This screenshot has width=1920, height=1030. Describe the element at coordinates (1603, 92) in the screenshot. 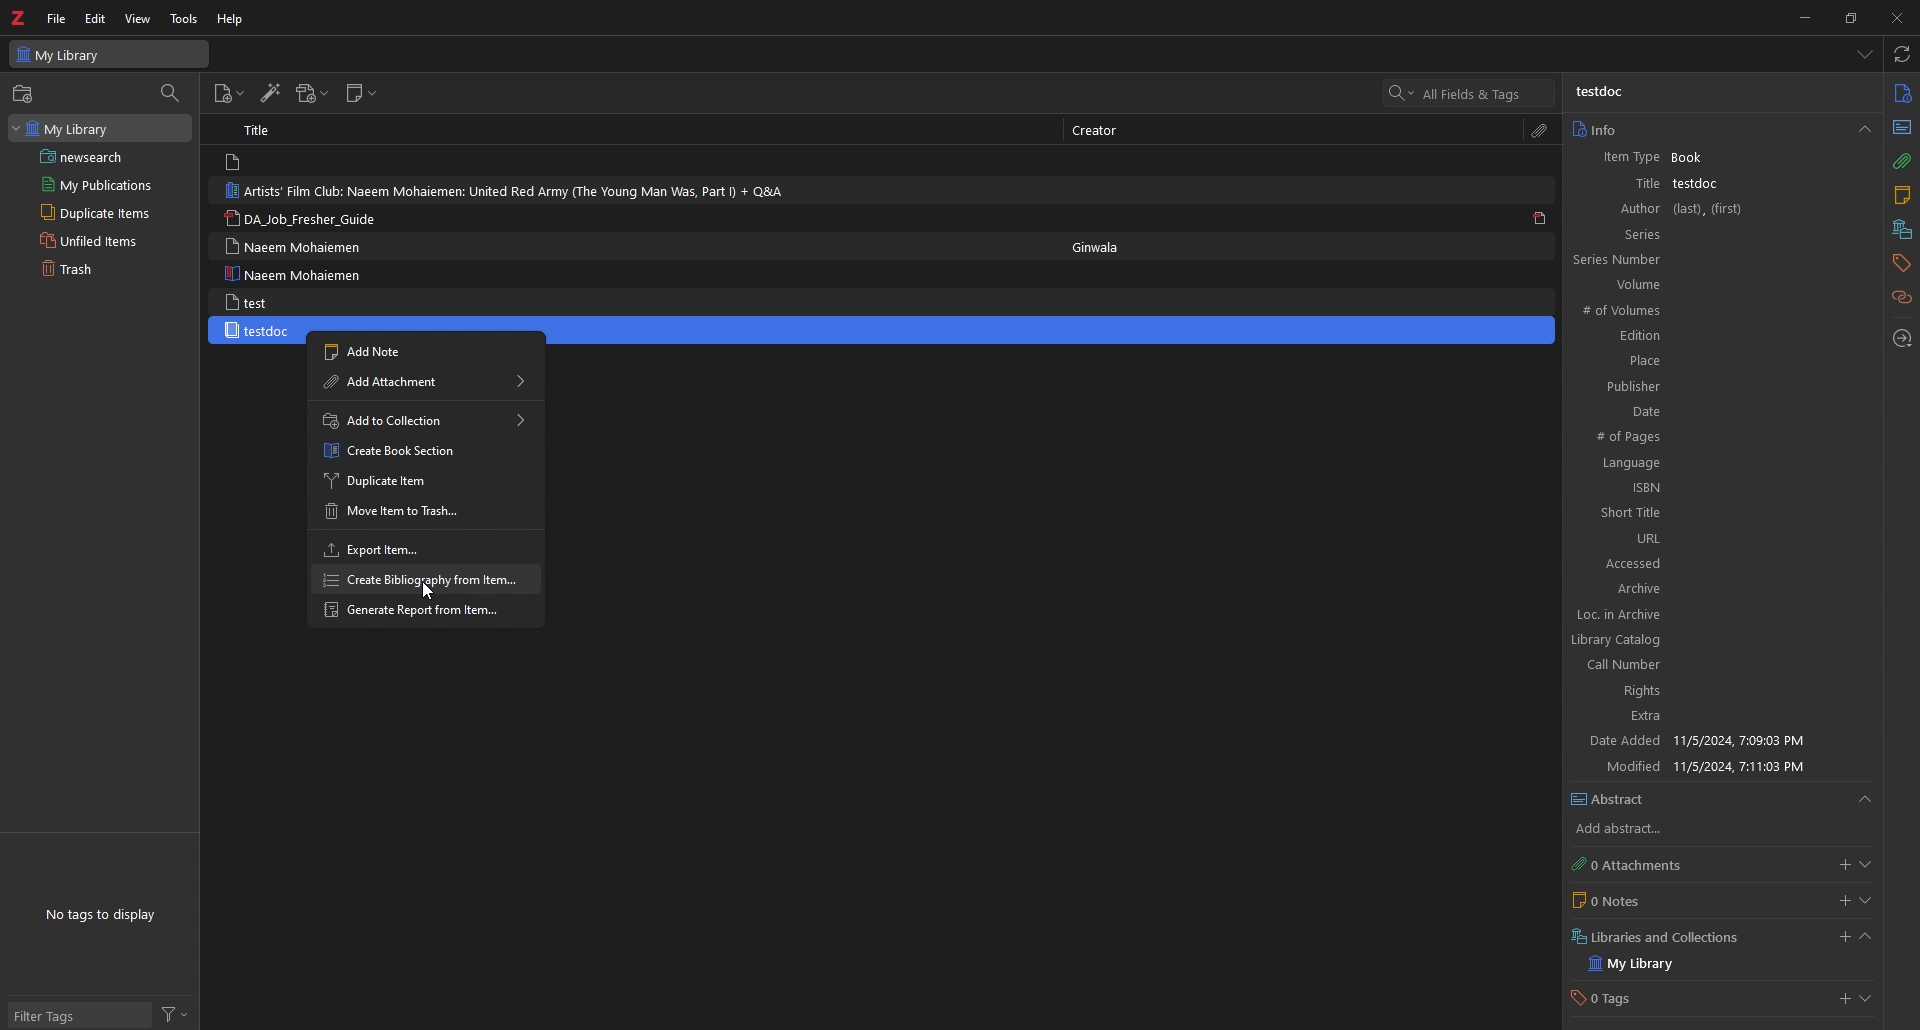

I see `testdoc` at that location.